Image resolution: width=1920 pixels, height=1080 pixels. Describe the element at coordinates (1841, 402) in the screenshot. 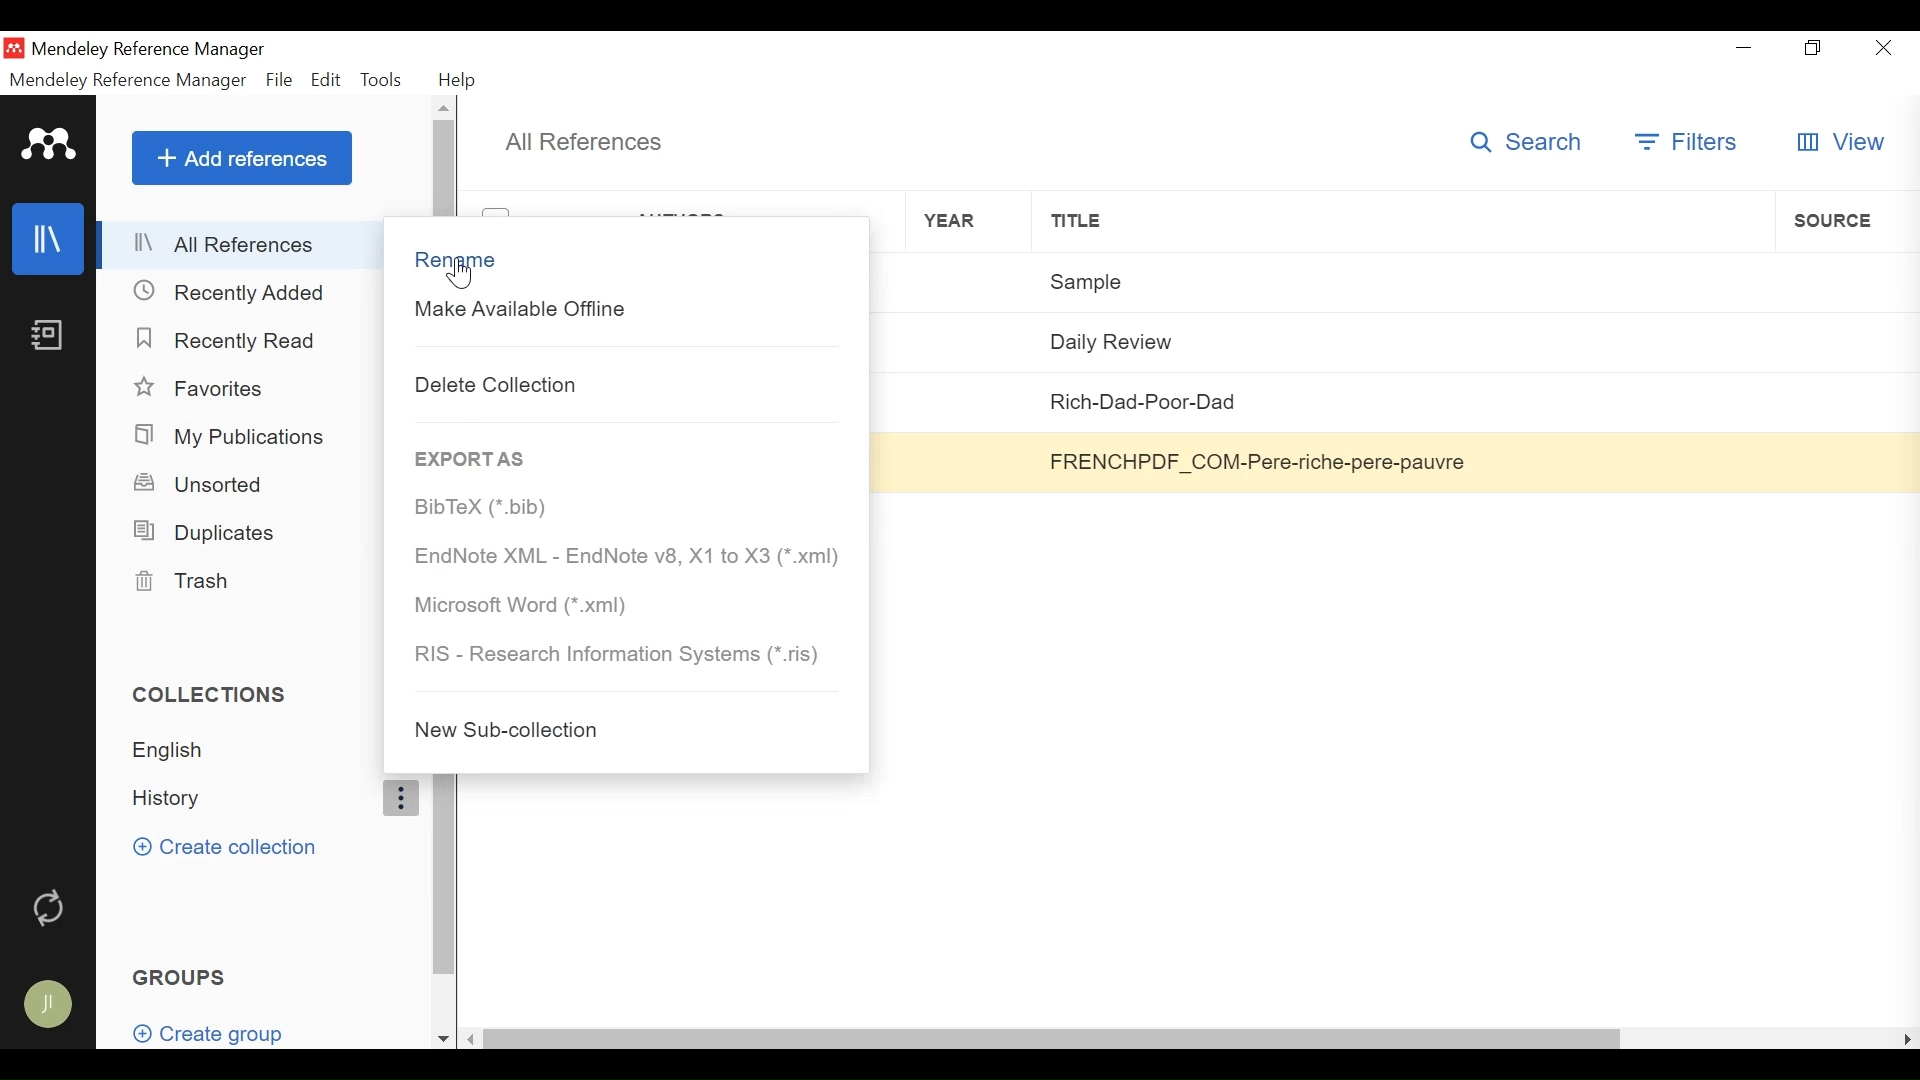

I see `Source` at that location.